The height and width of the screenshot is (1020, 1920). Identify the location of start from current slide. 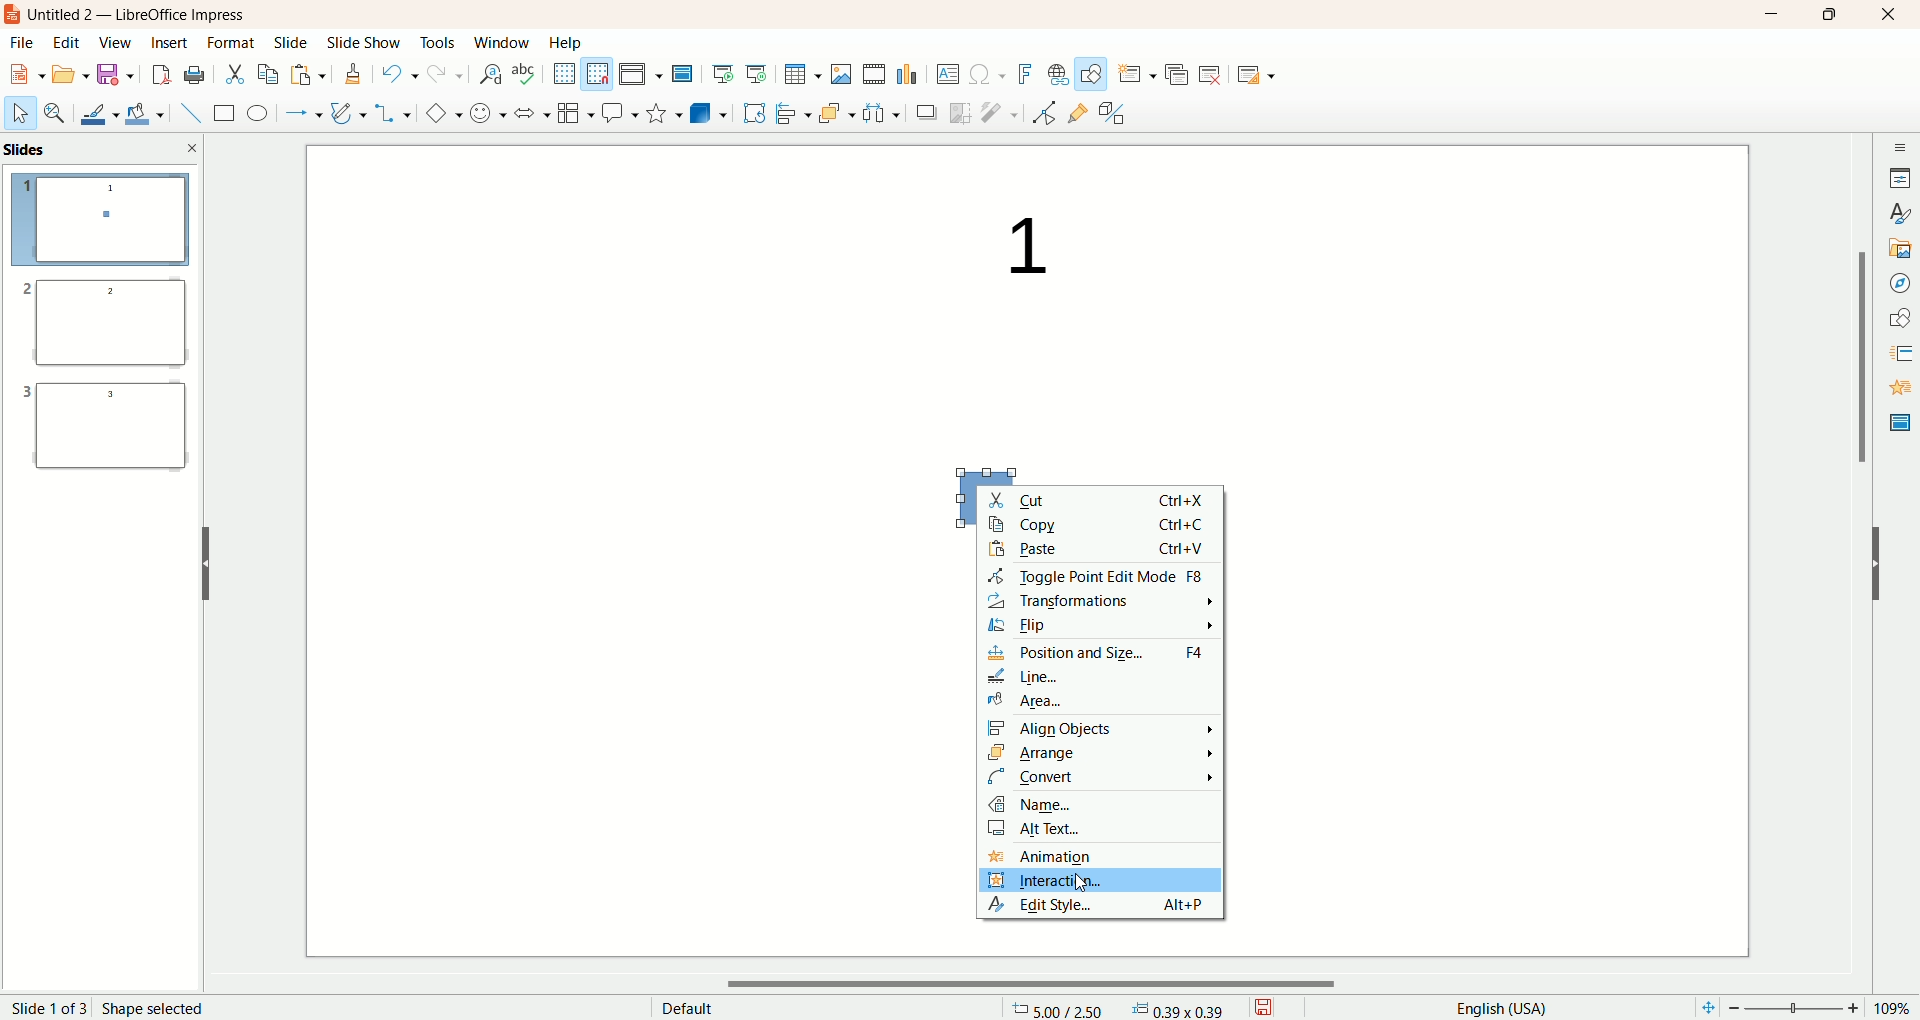
(757, 71).